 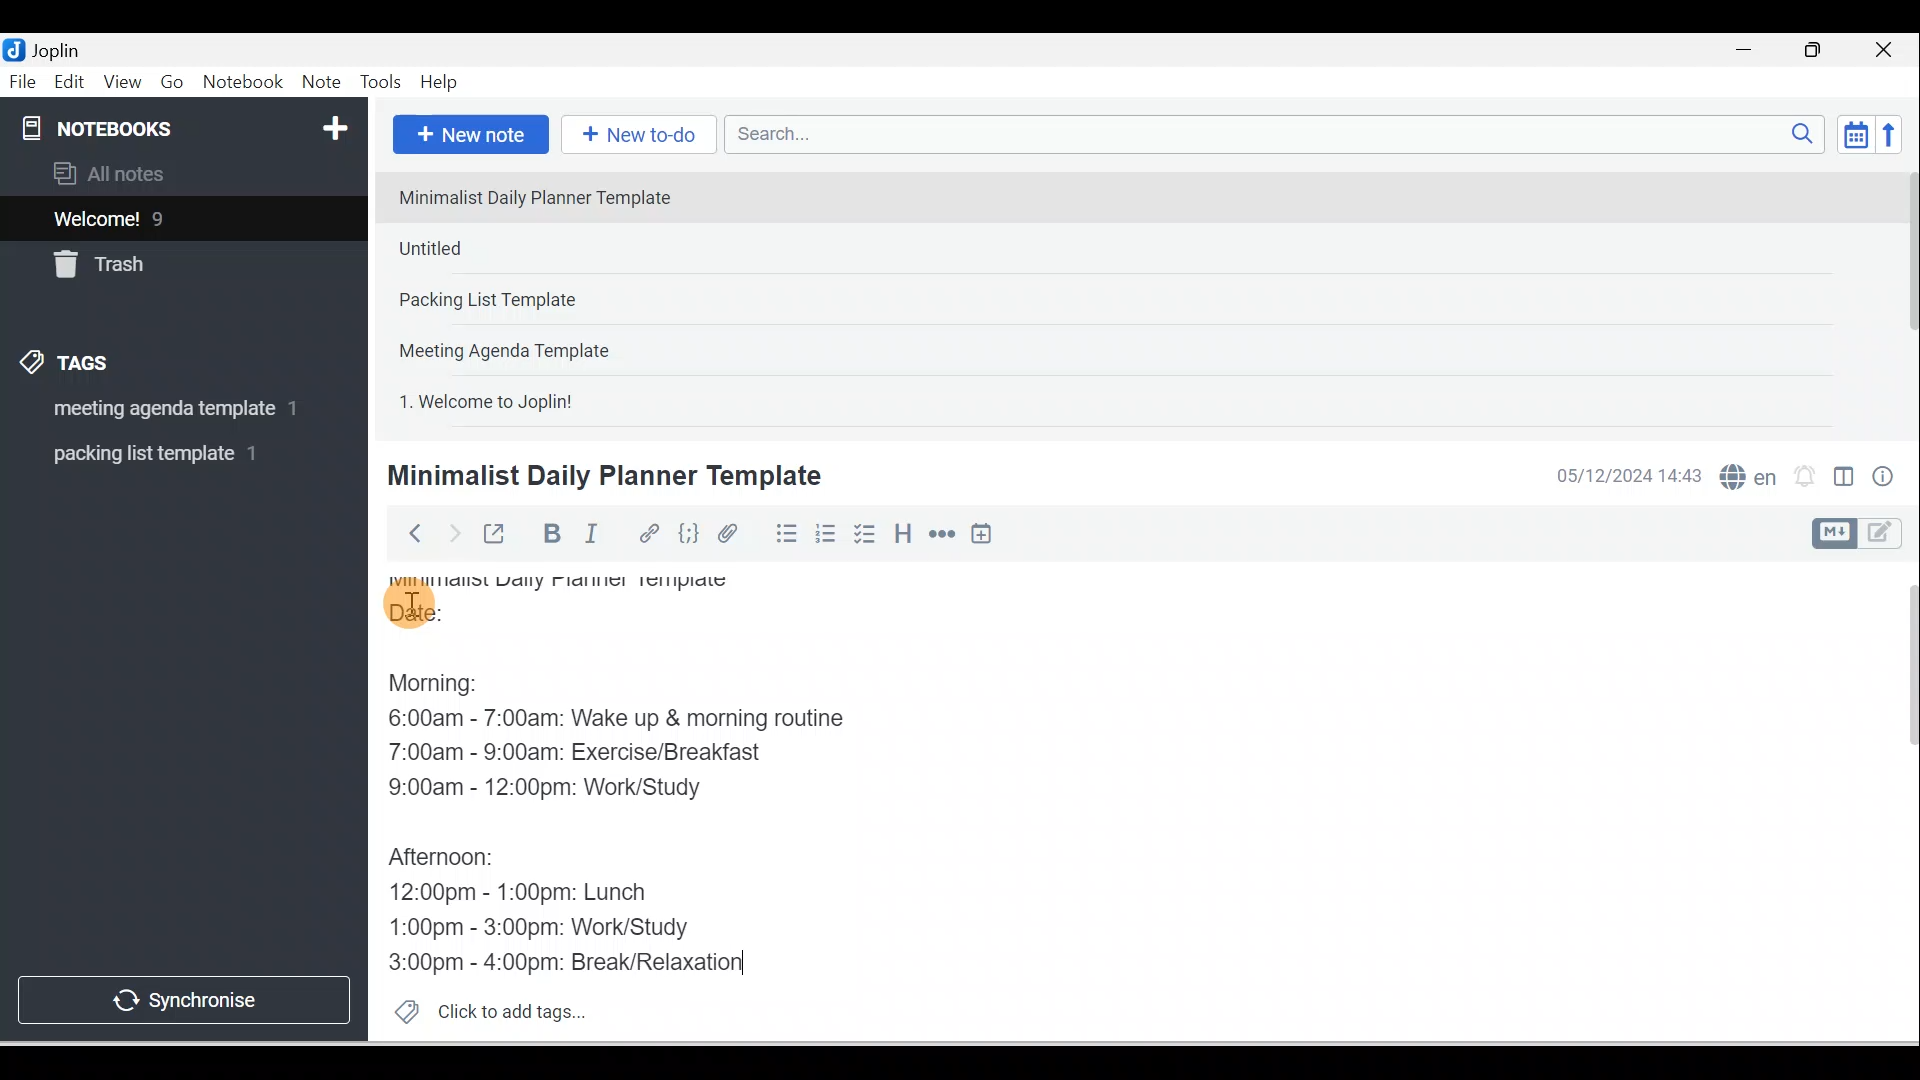 I want to click on Close, so click(x=1889, y=50).